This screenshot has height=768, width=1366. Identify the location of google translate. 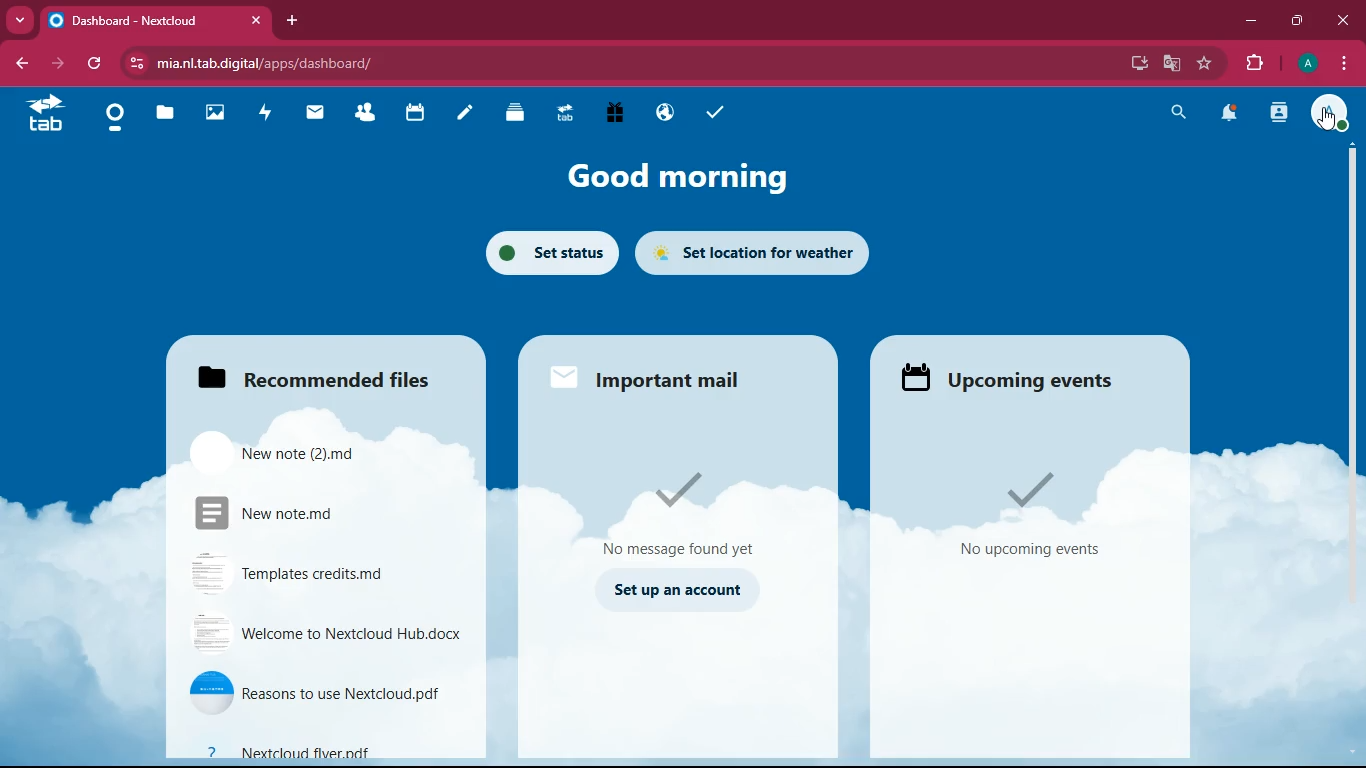
(1176, 64).